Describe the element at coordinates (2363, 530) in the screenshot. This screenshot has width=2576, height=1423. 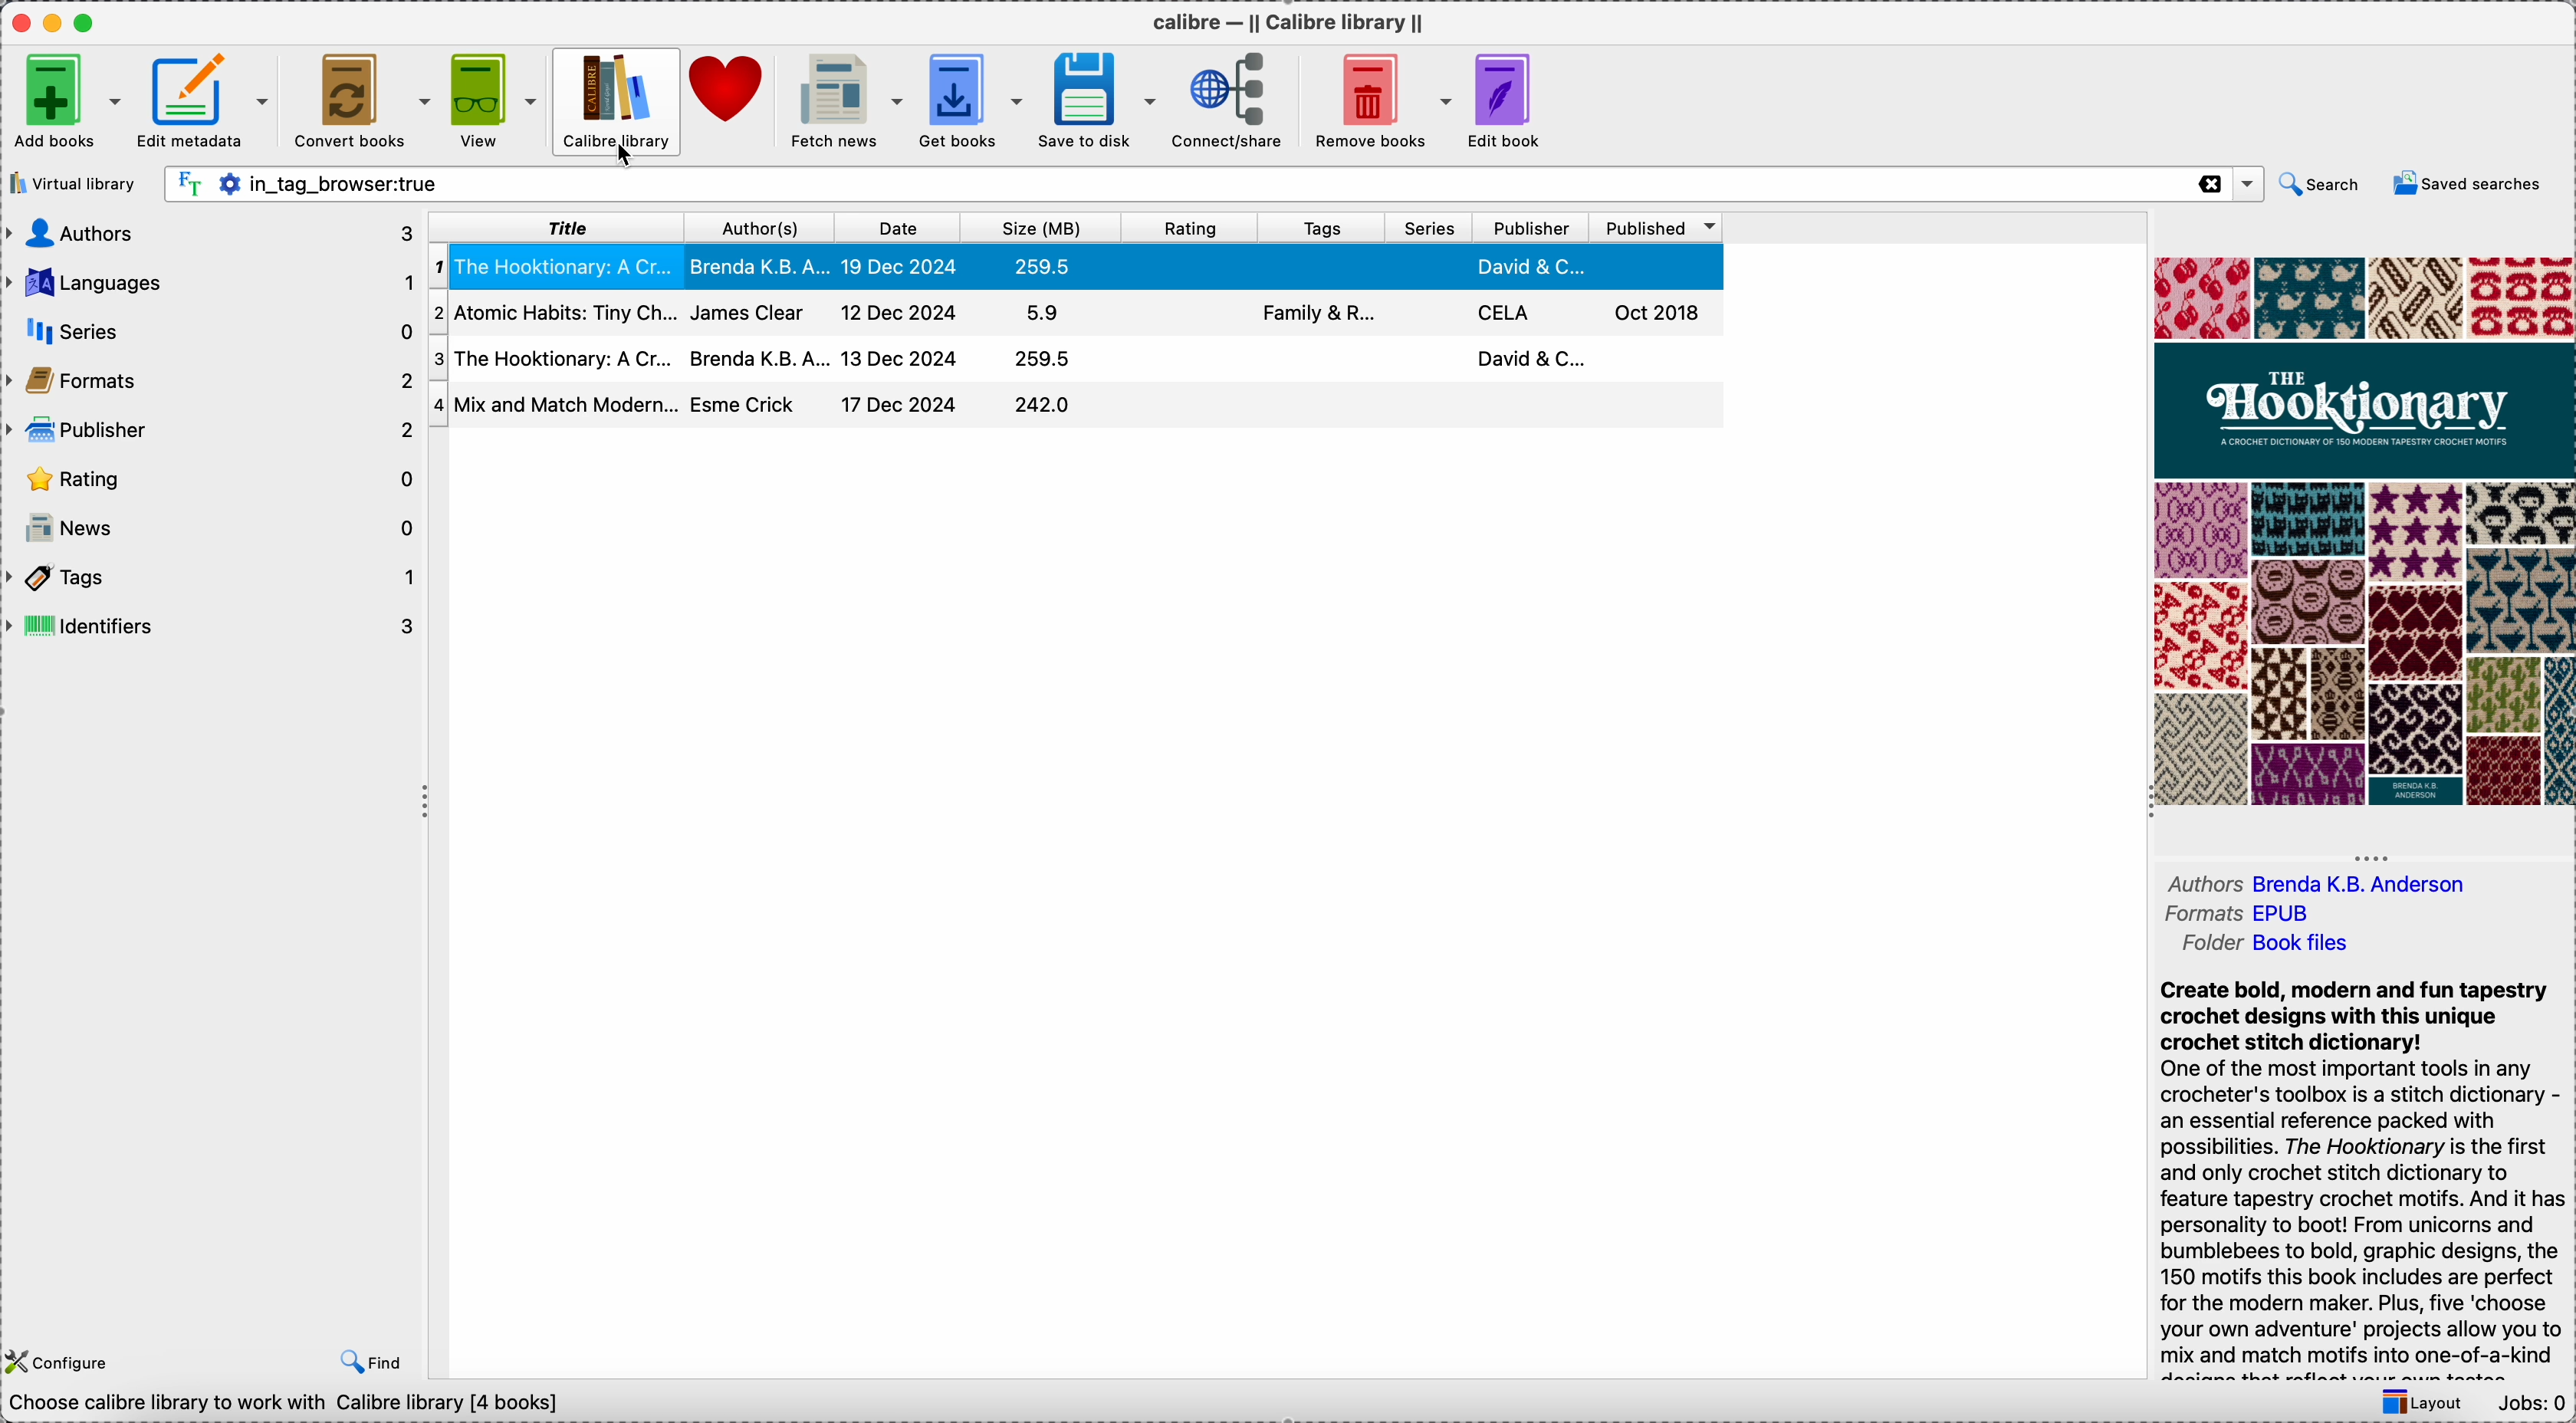
I see `book cover preview` at that location.